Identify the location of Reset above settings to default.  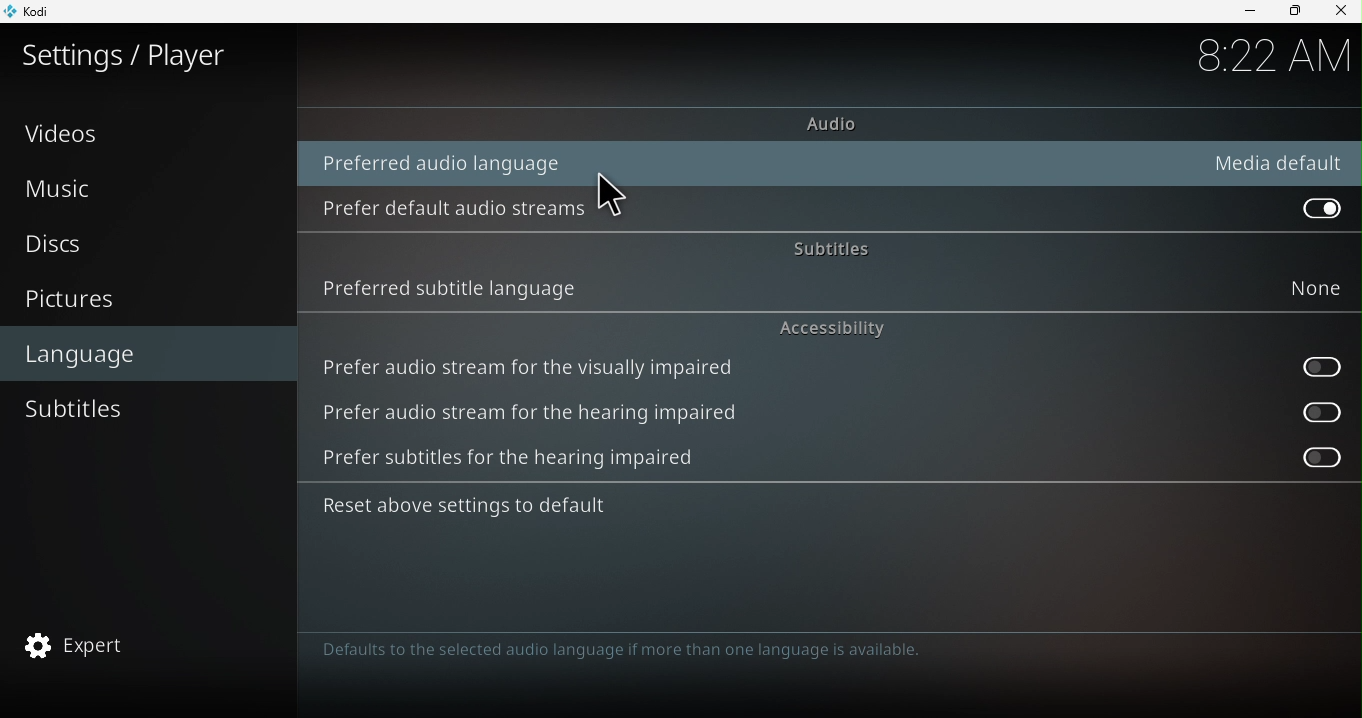
(489, 510).